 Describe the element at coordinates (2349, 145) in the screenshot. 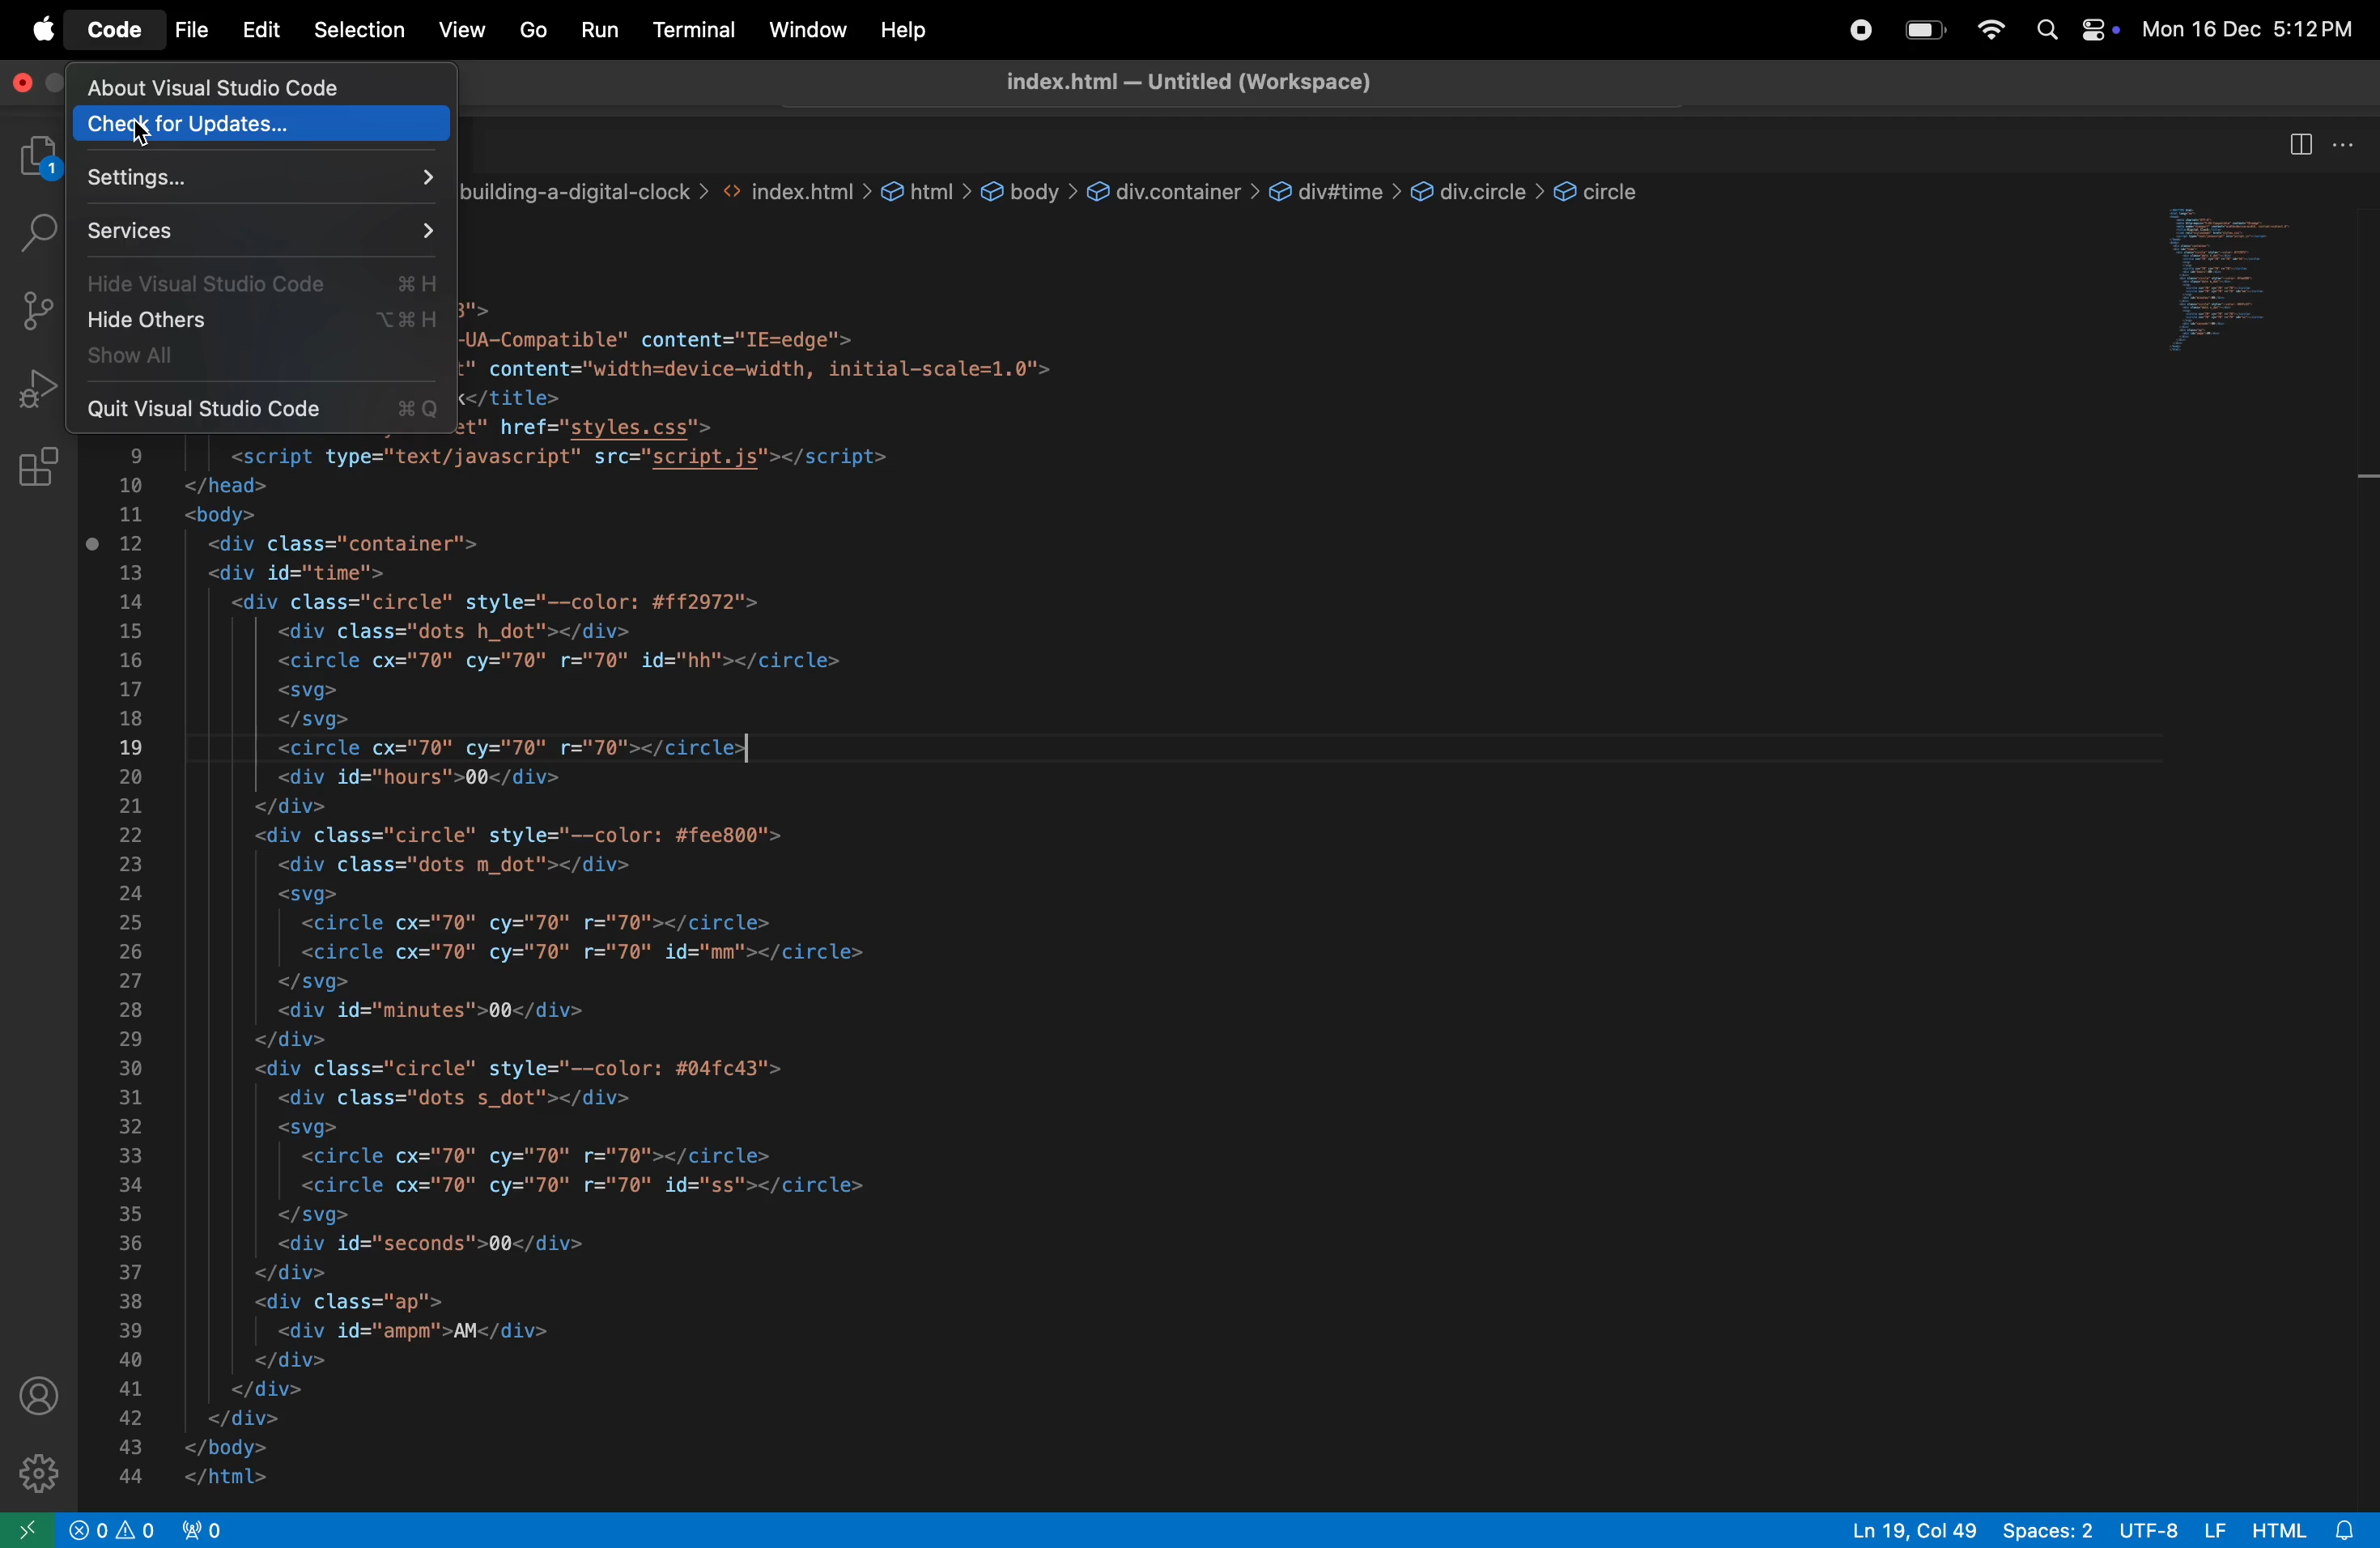

I see `options` at that location.